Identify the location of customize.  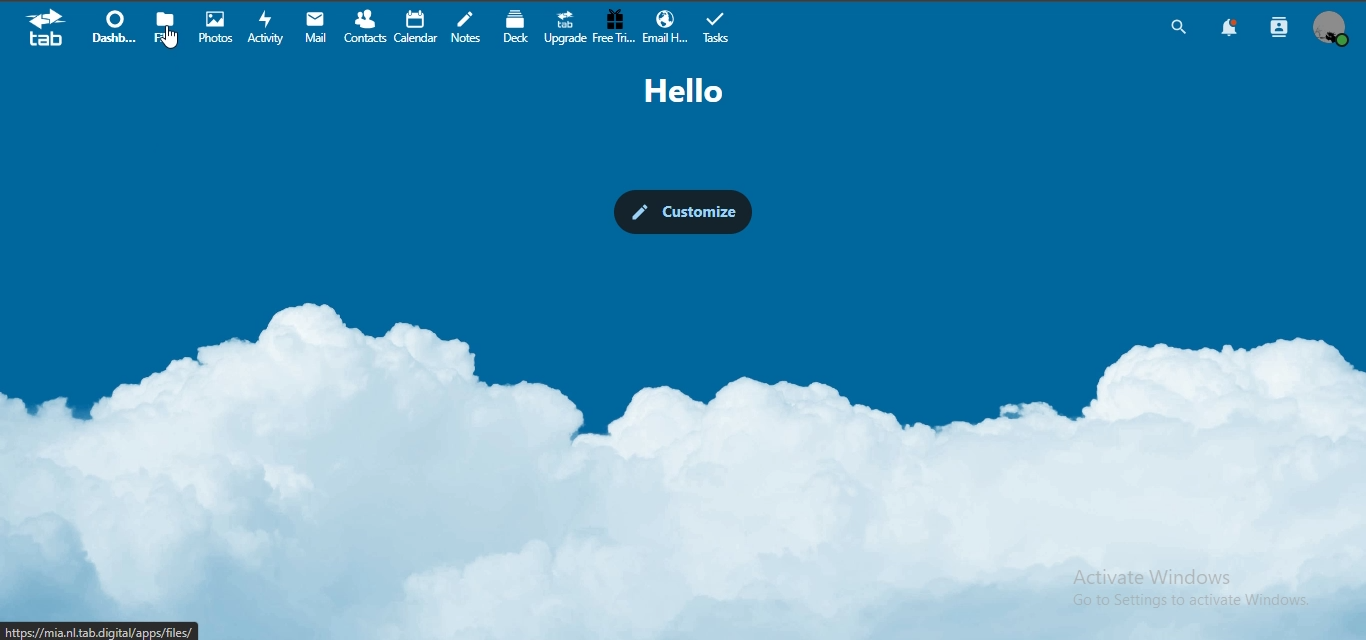
(681, 210).